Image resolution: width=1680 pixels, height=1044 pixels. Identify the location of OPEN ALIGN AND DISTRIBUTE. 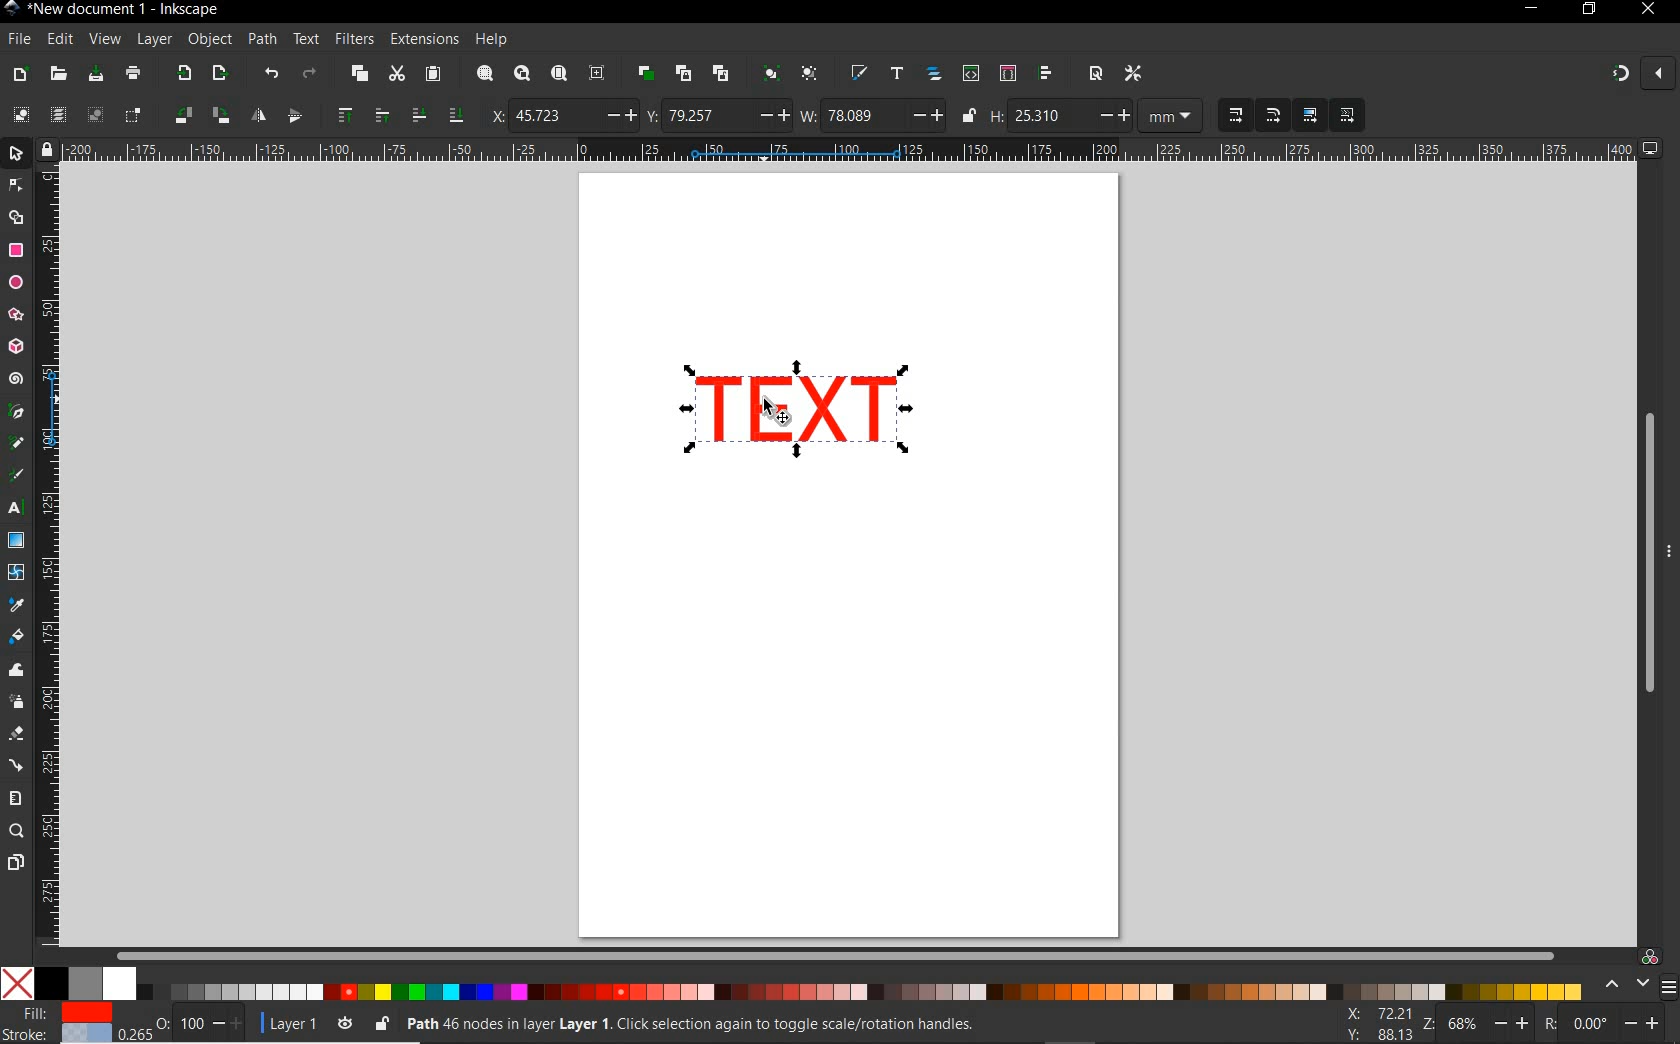
(1046, 73).